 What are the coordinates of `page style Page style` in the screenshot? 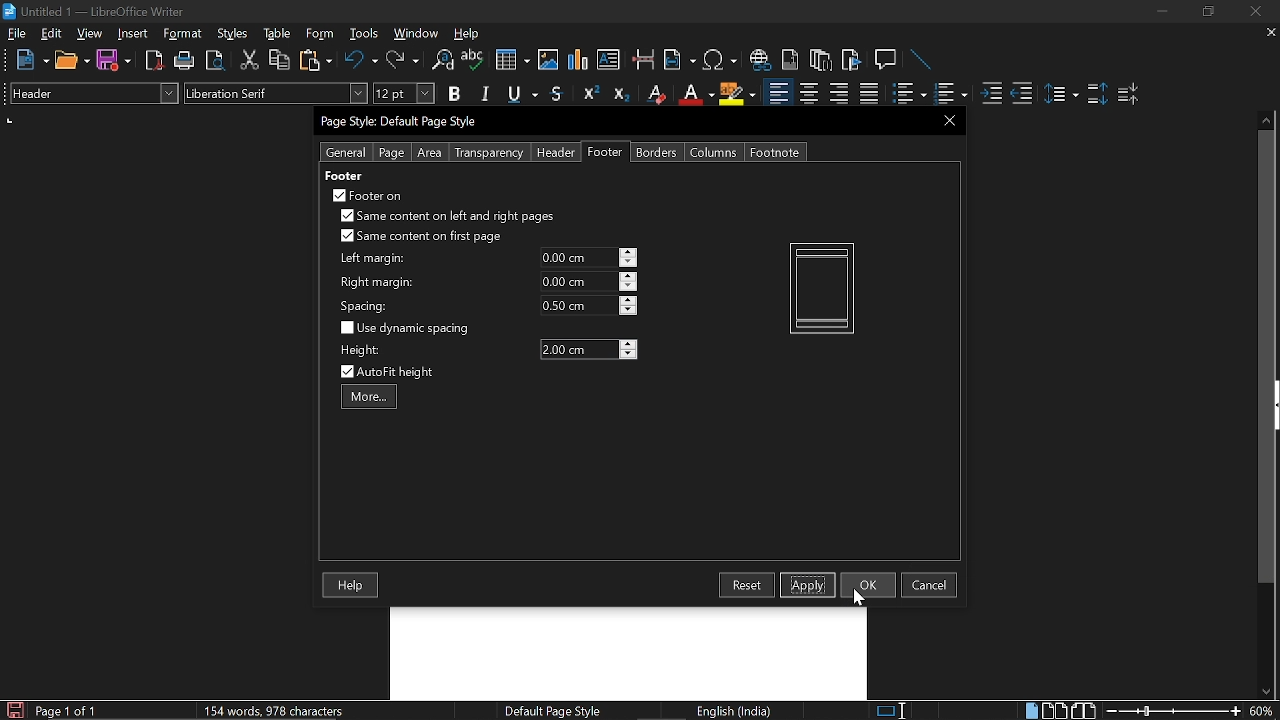 It's located at (556, 711).